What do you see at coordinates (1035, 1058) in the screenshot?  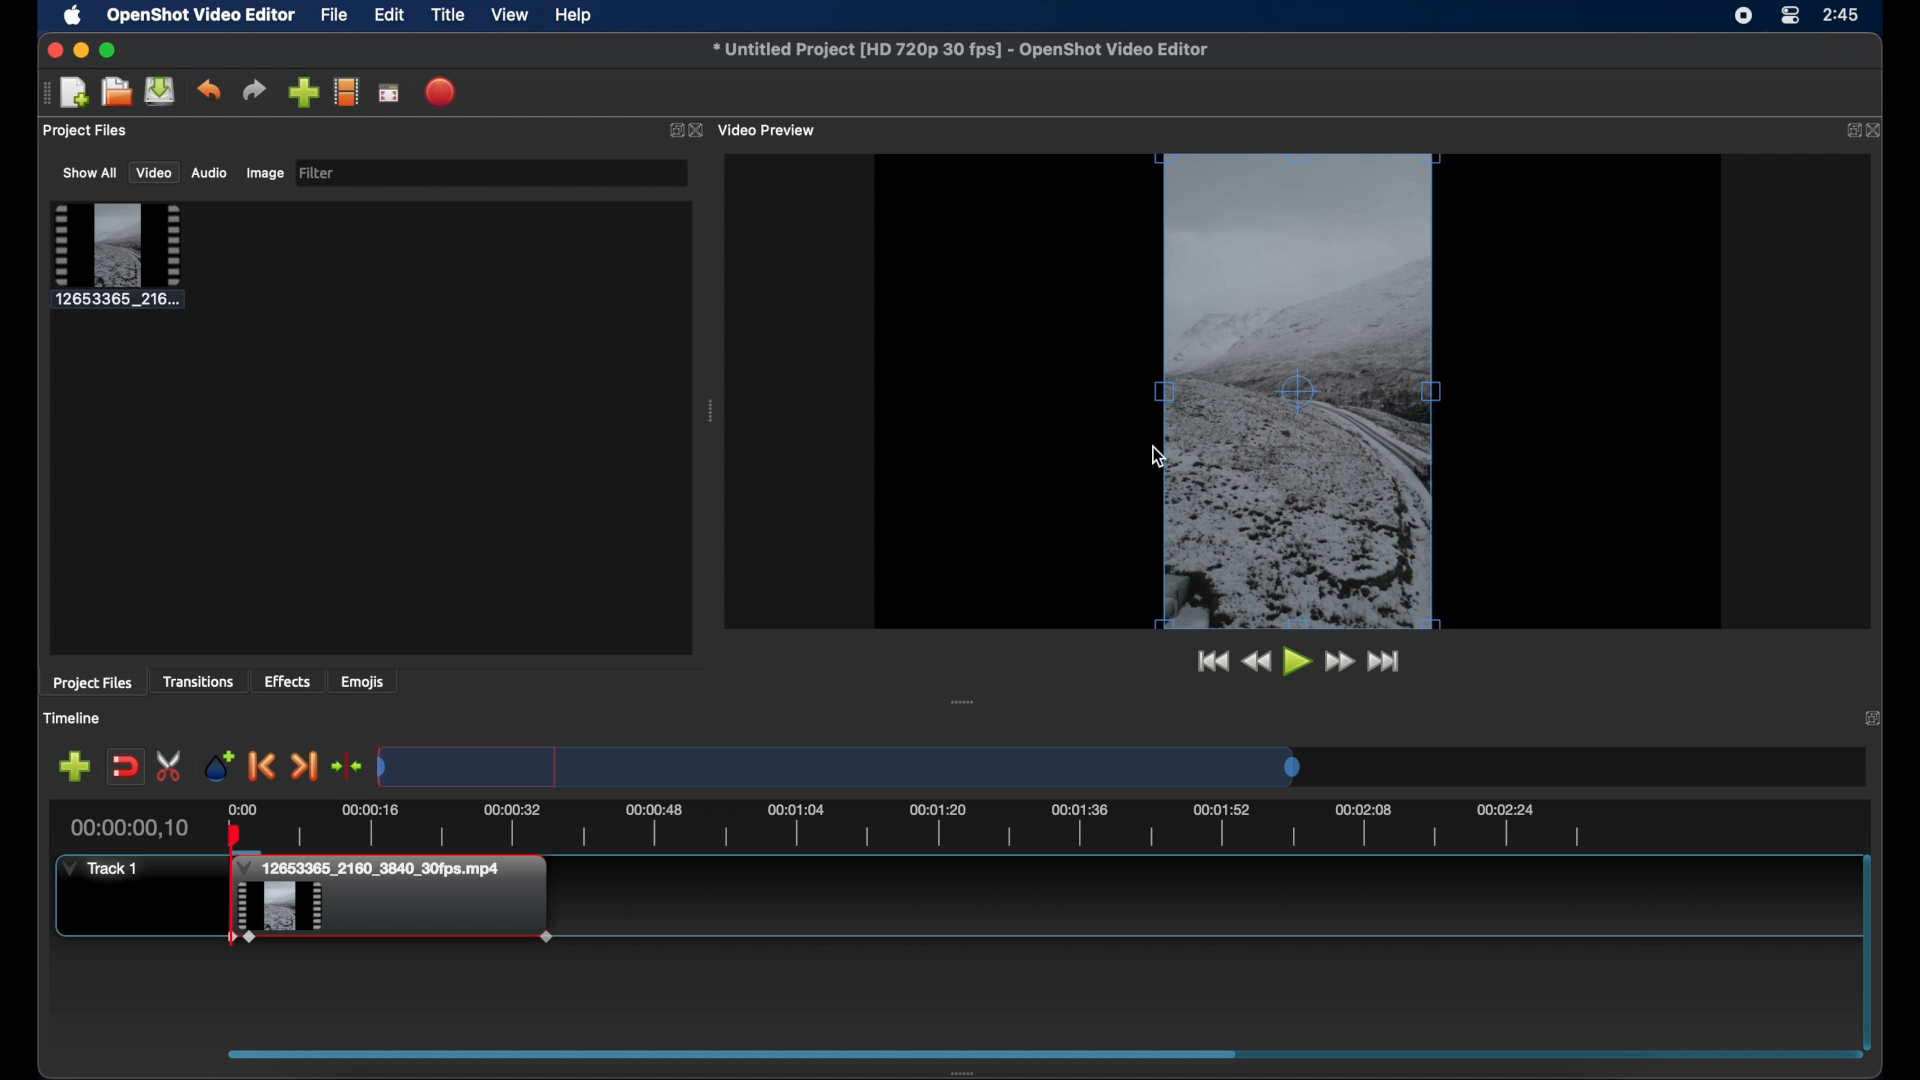 I see `scroll box` at bounding box center [1035, 1058].